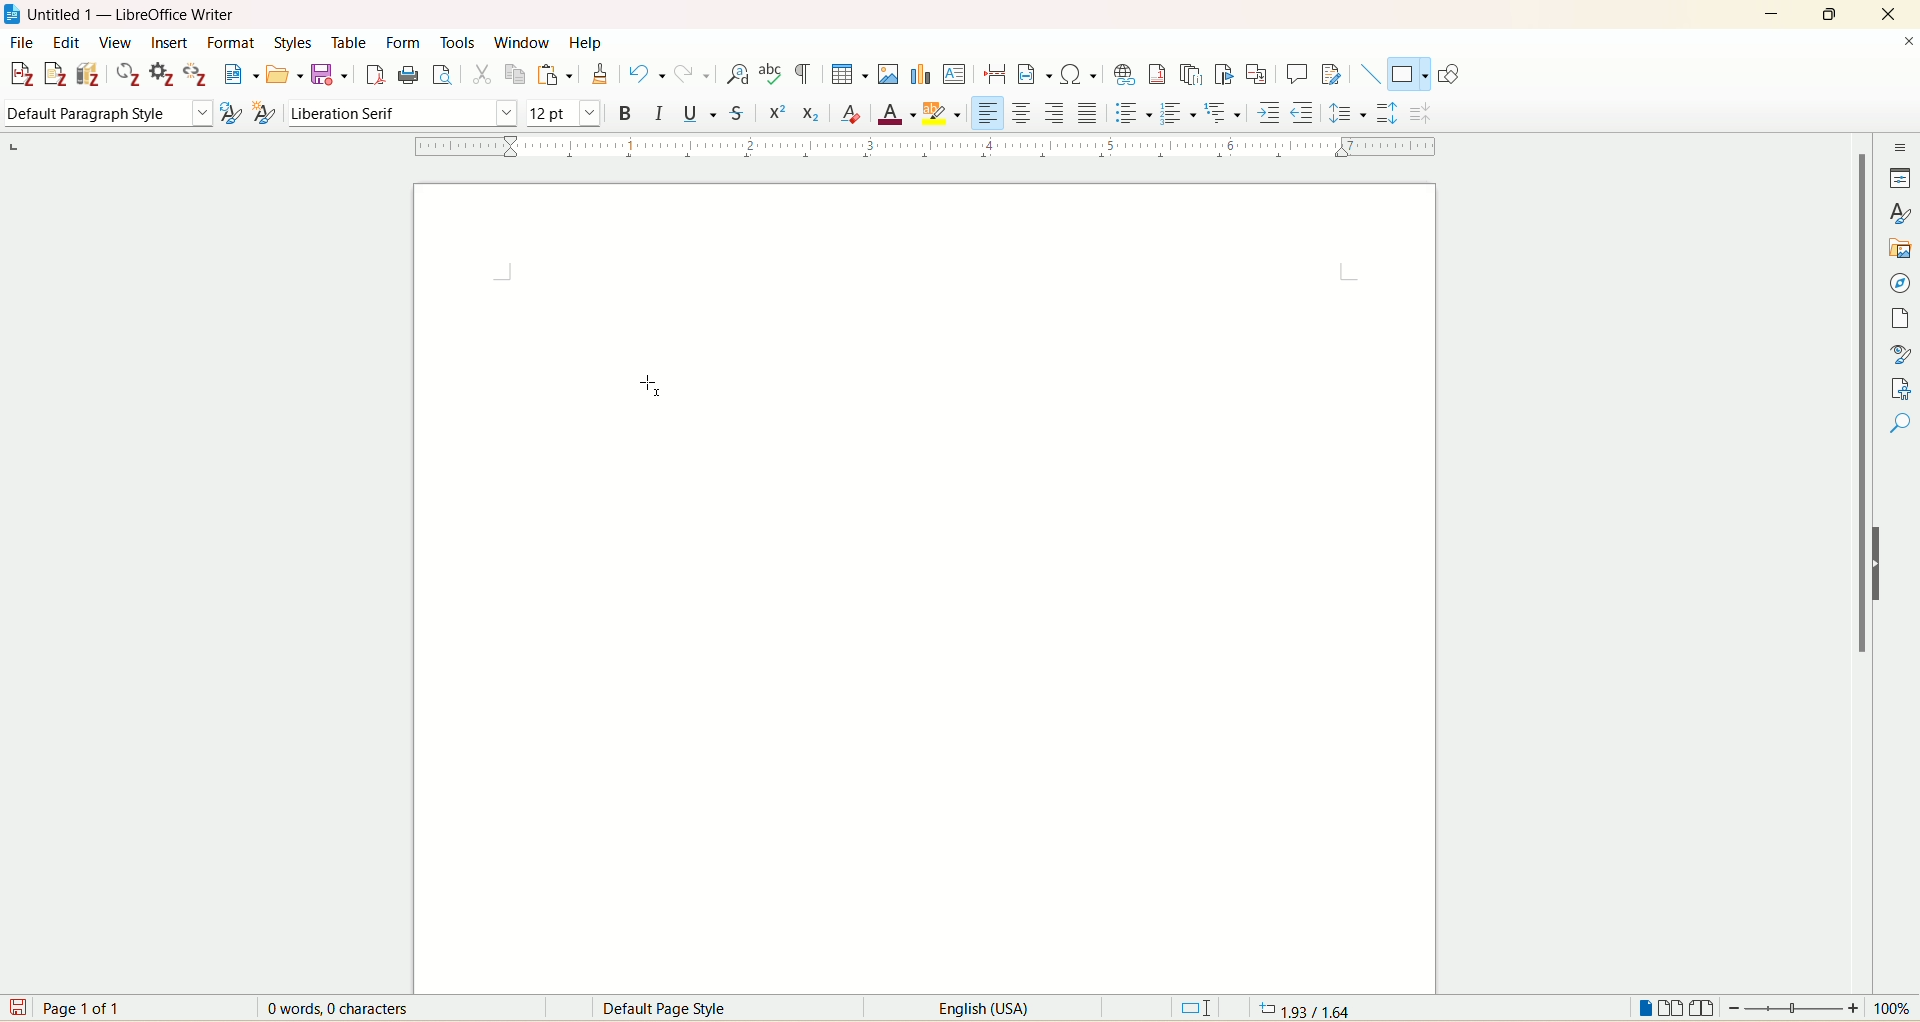 This screenshot has height=1022, width=1920. I want to click on styles, so click(298, 43).